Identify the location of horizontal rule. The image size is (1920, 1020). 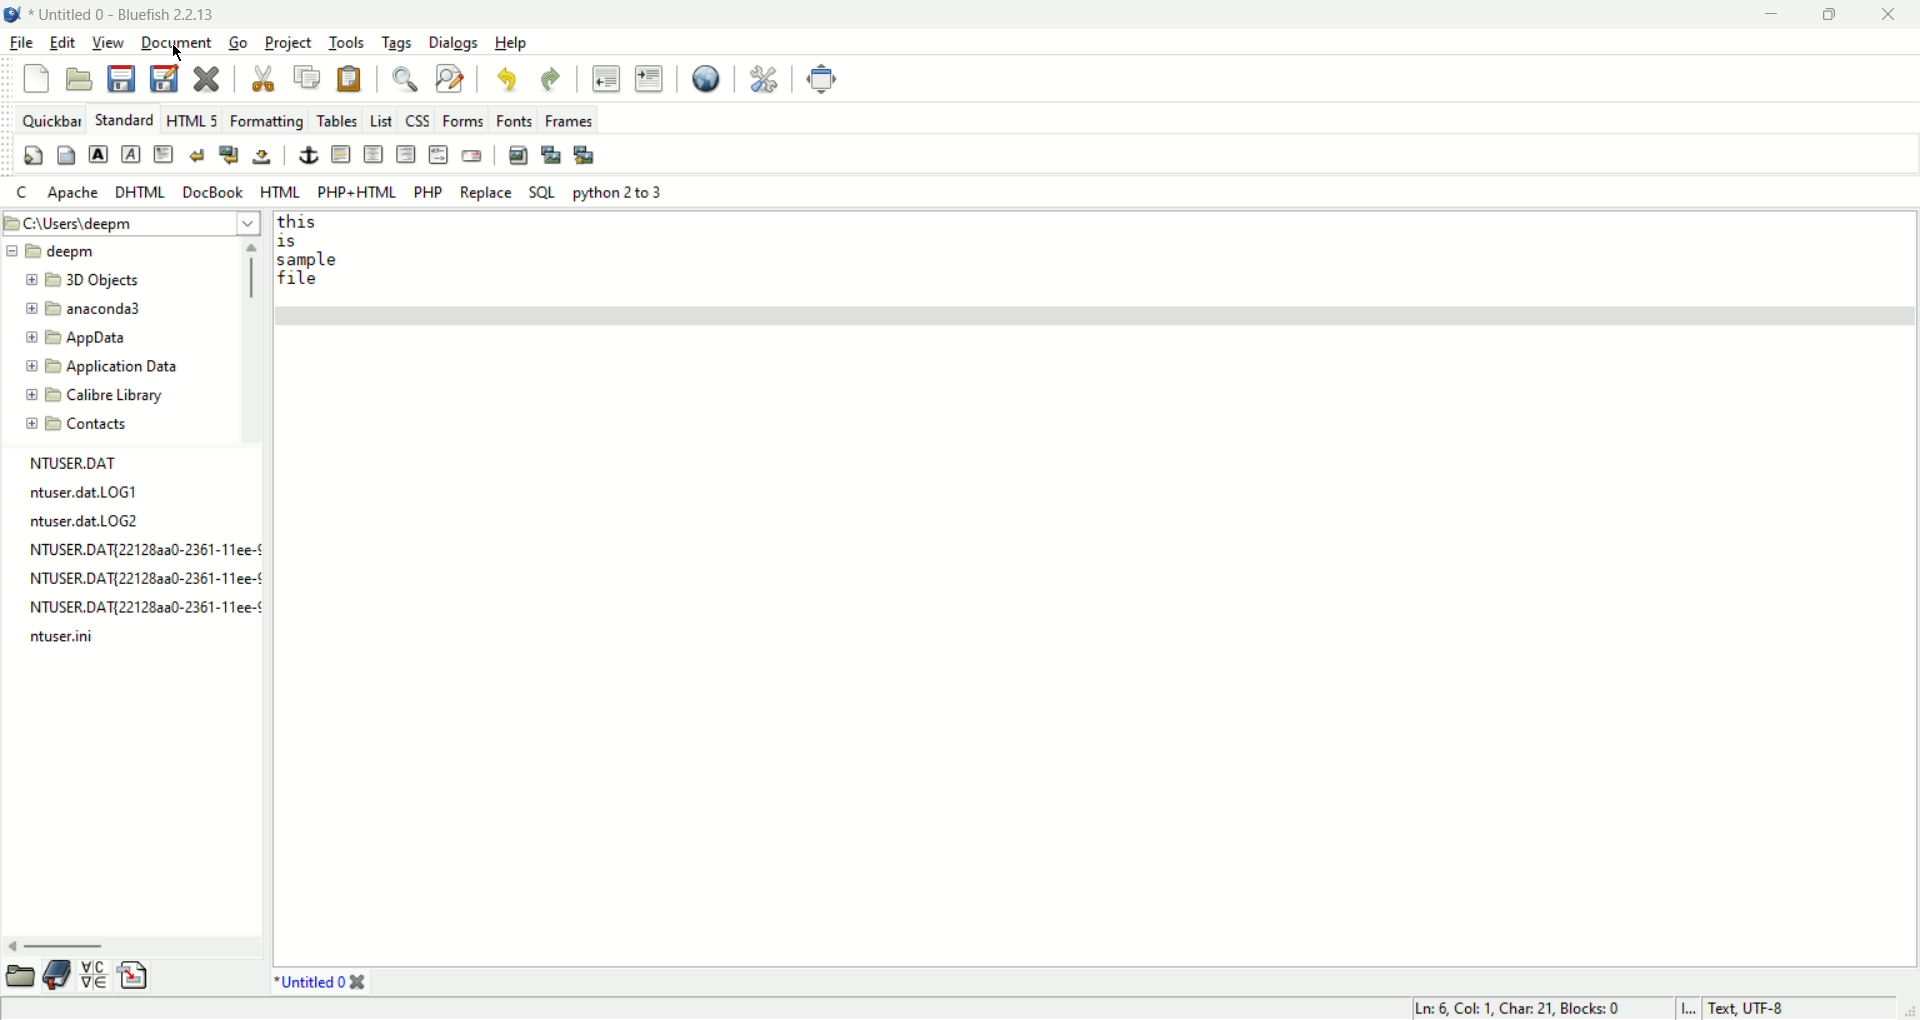
(342, 155).